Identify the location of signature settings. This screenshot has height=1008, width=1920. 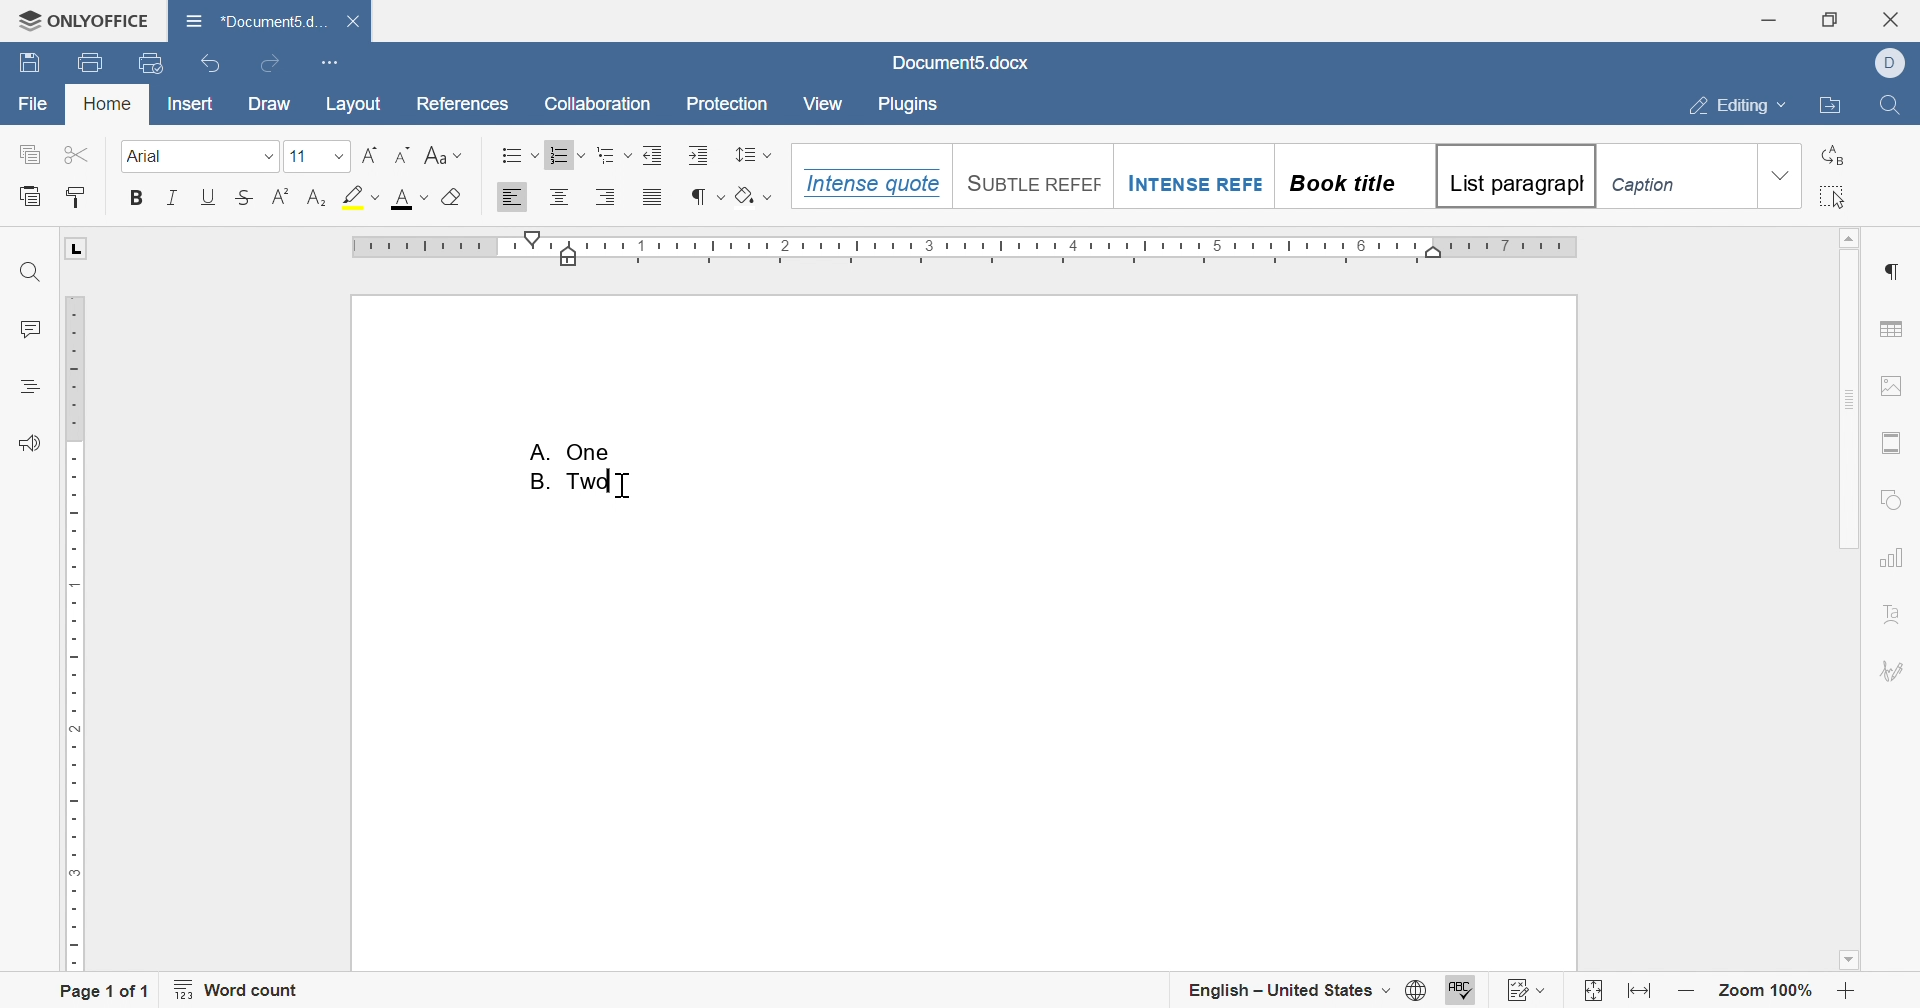
(1894, 670).